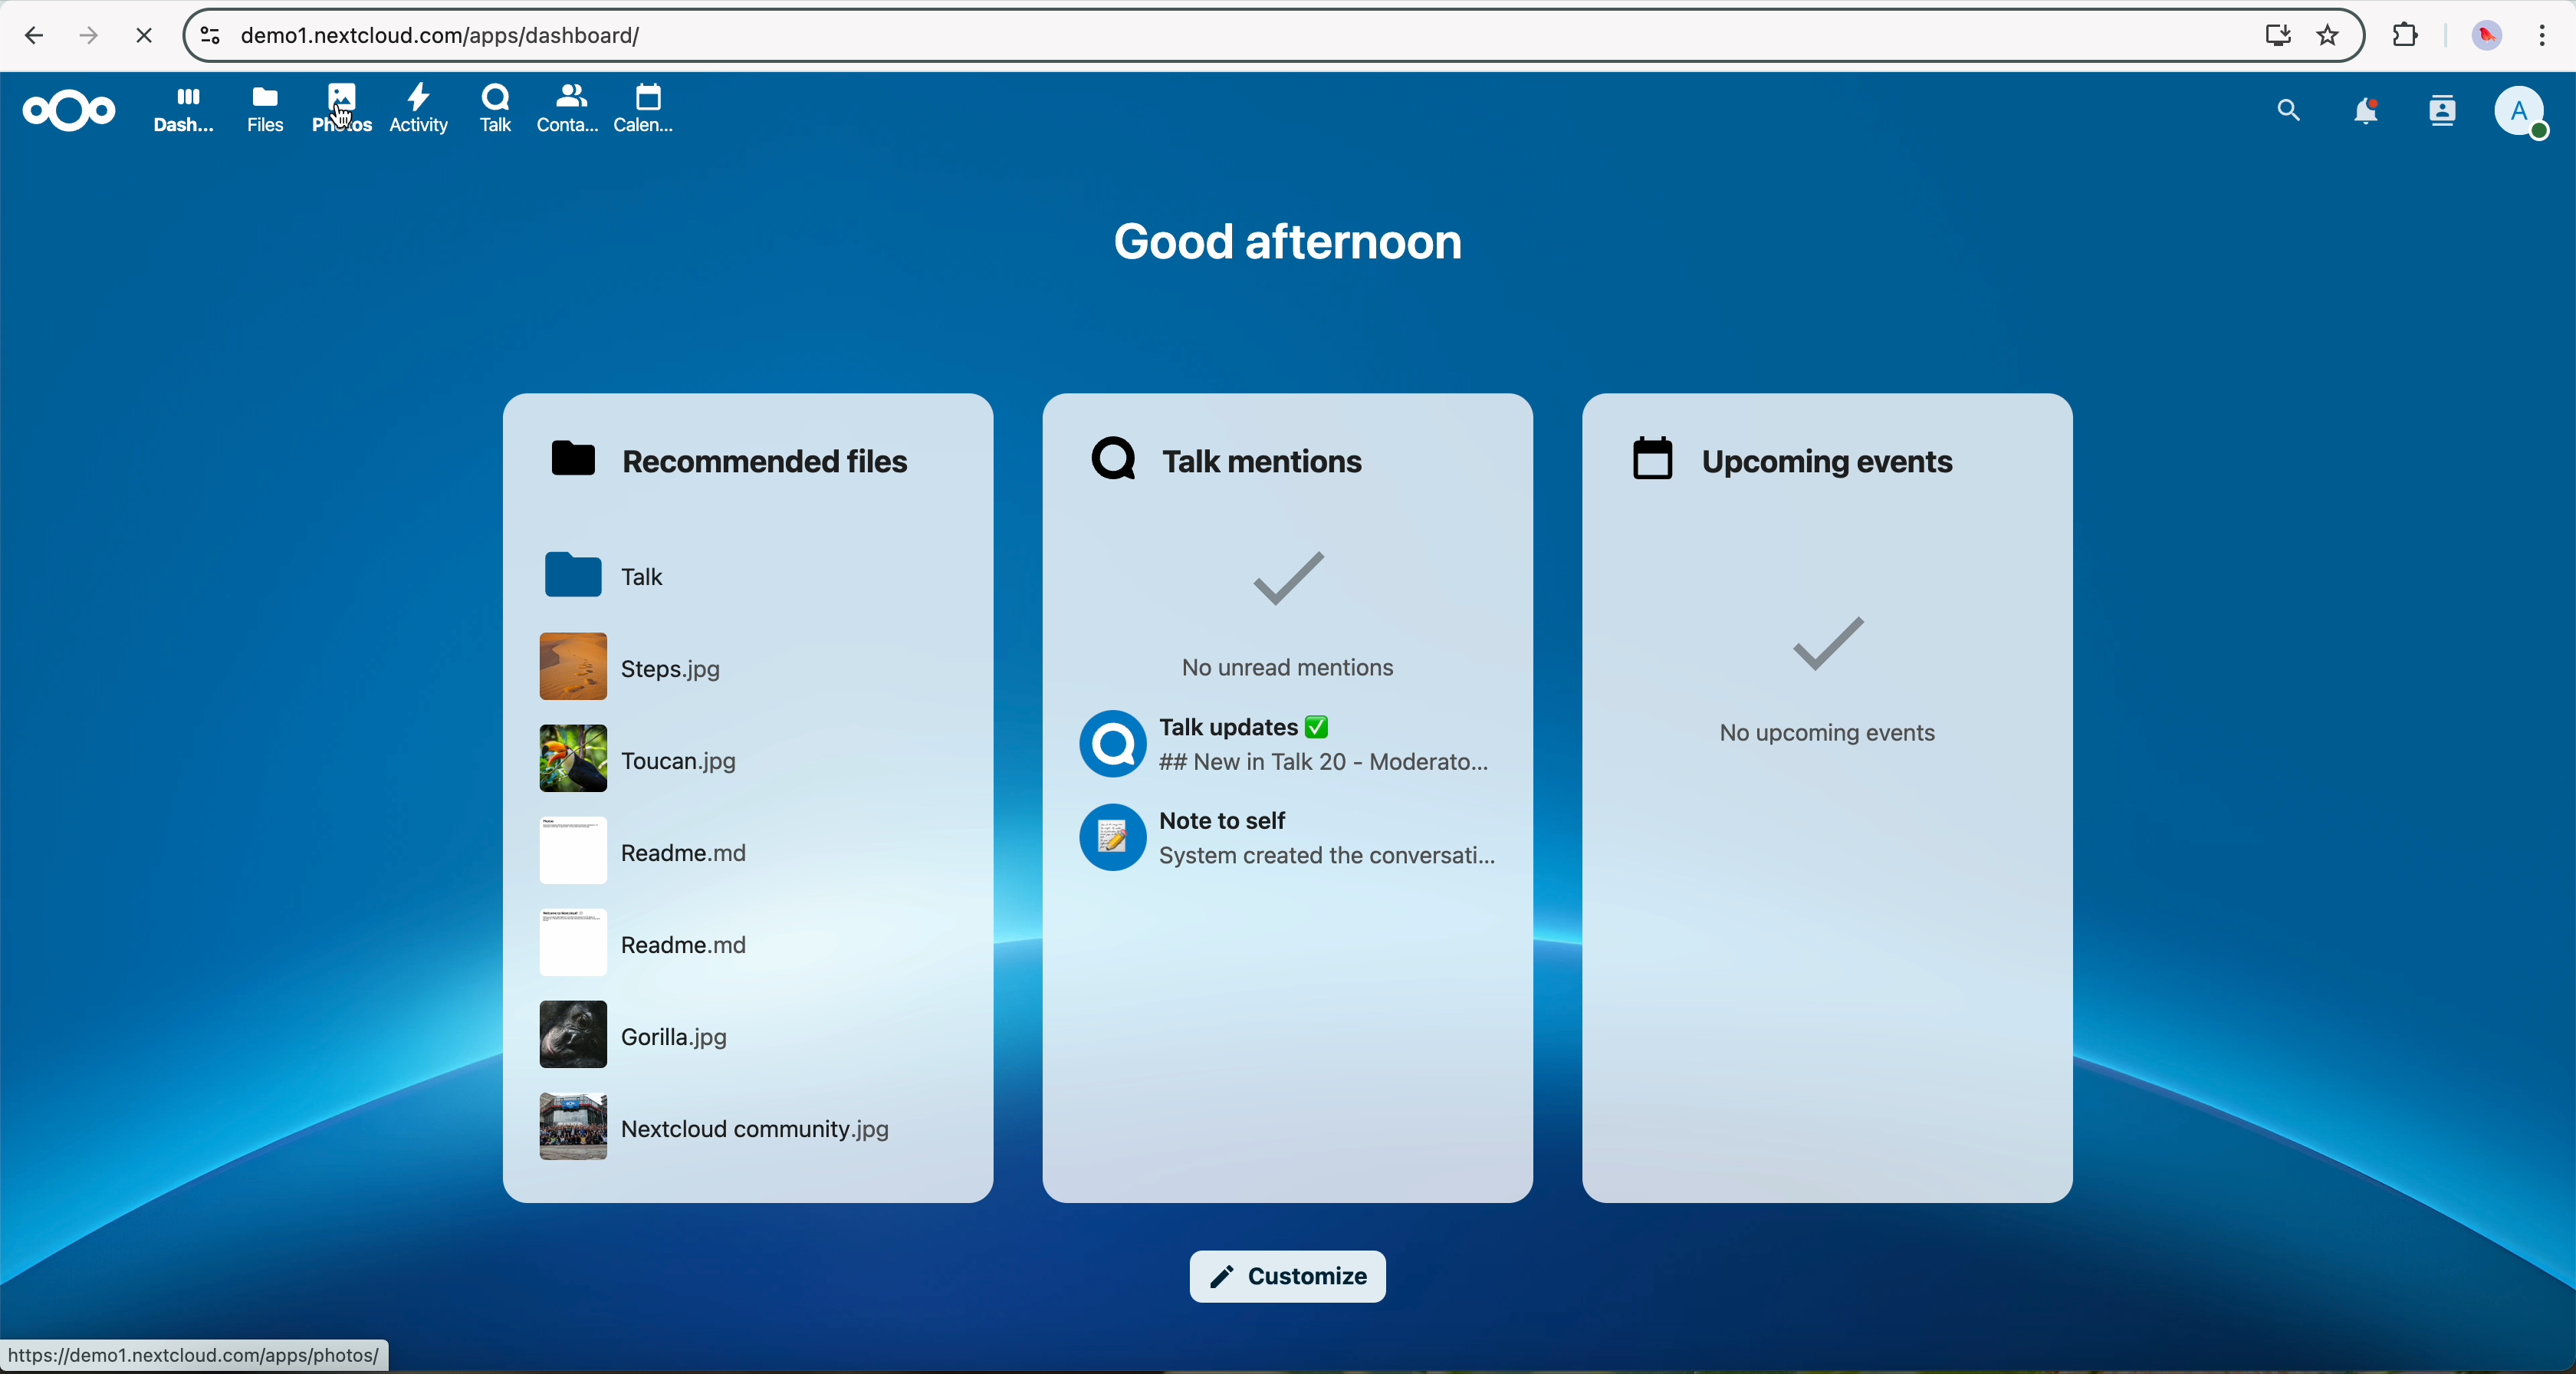  I want to click on cursor, so click(344, 124).